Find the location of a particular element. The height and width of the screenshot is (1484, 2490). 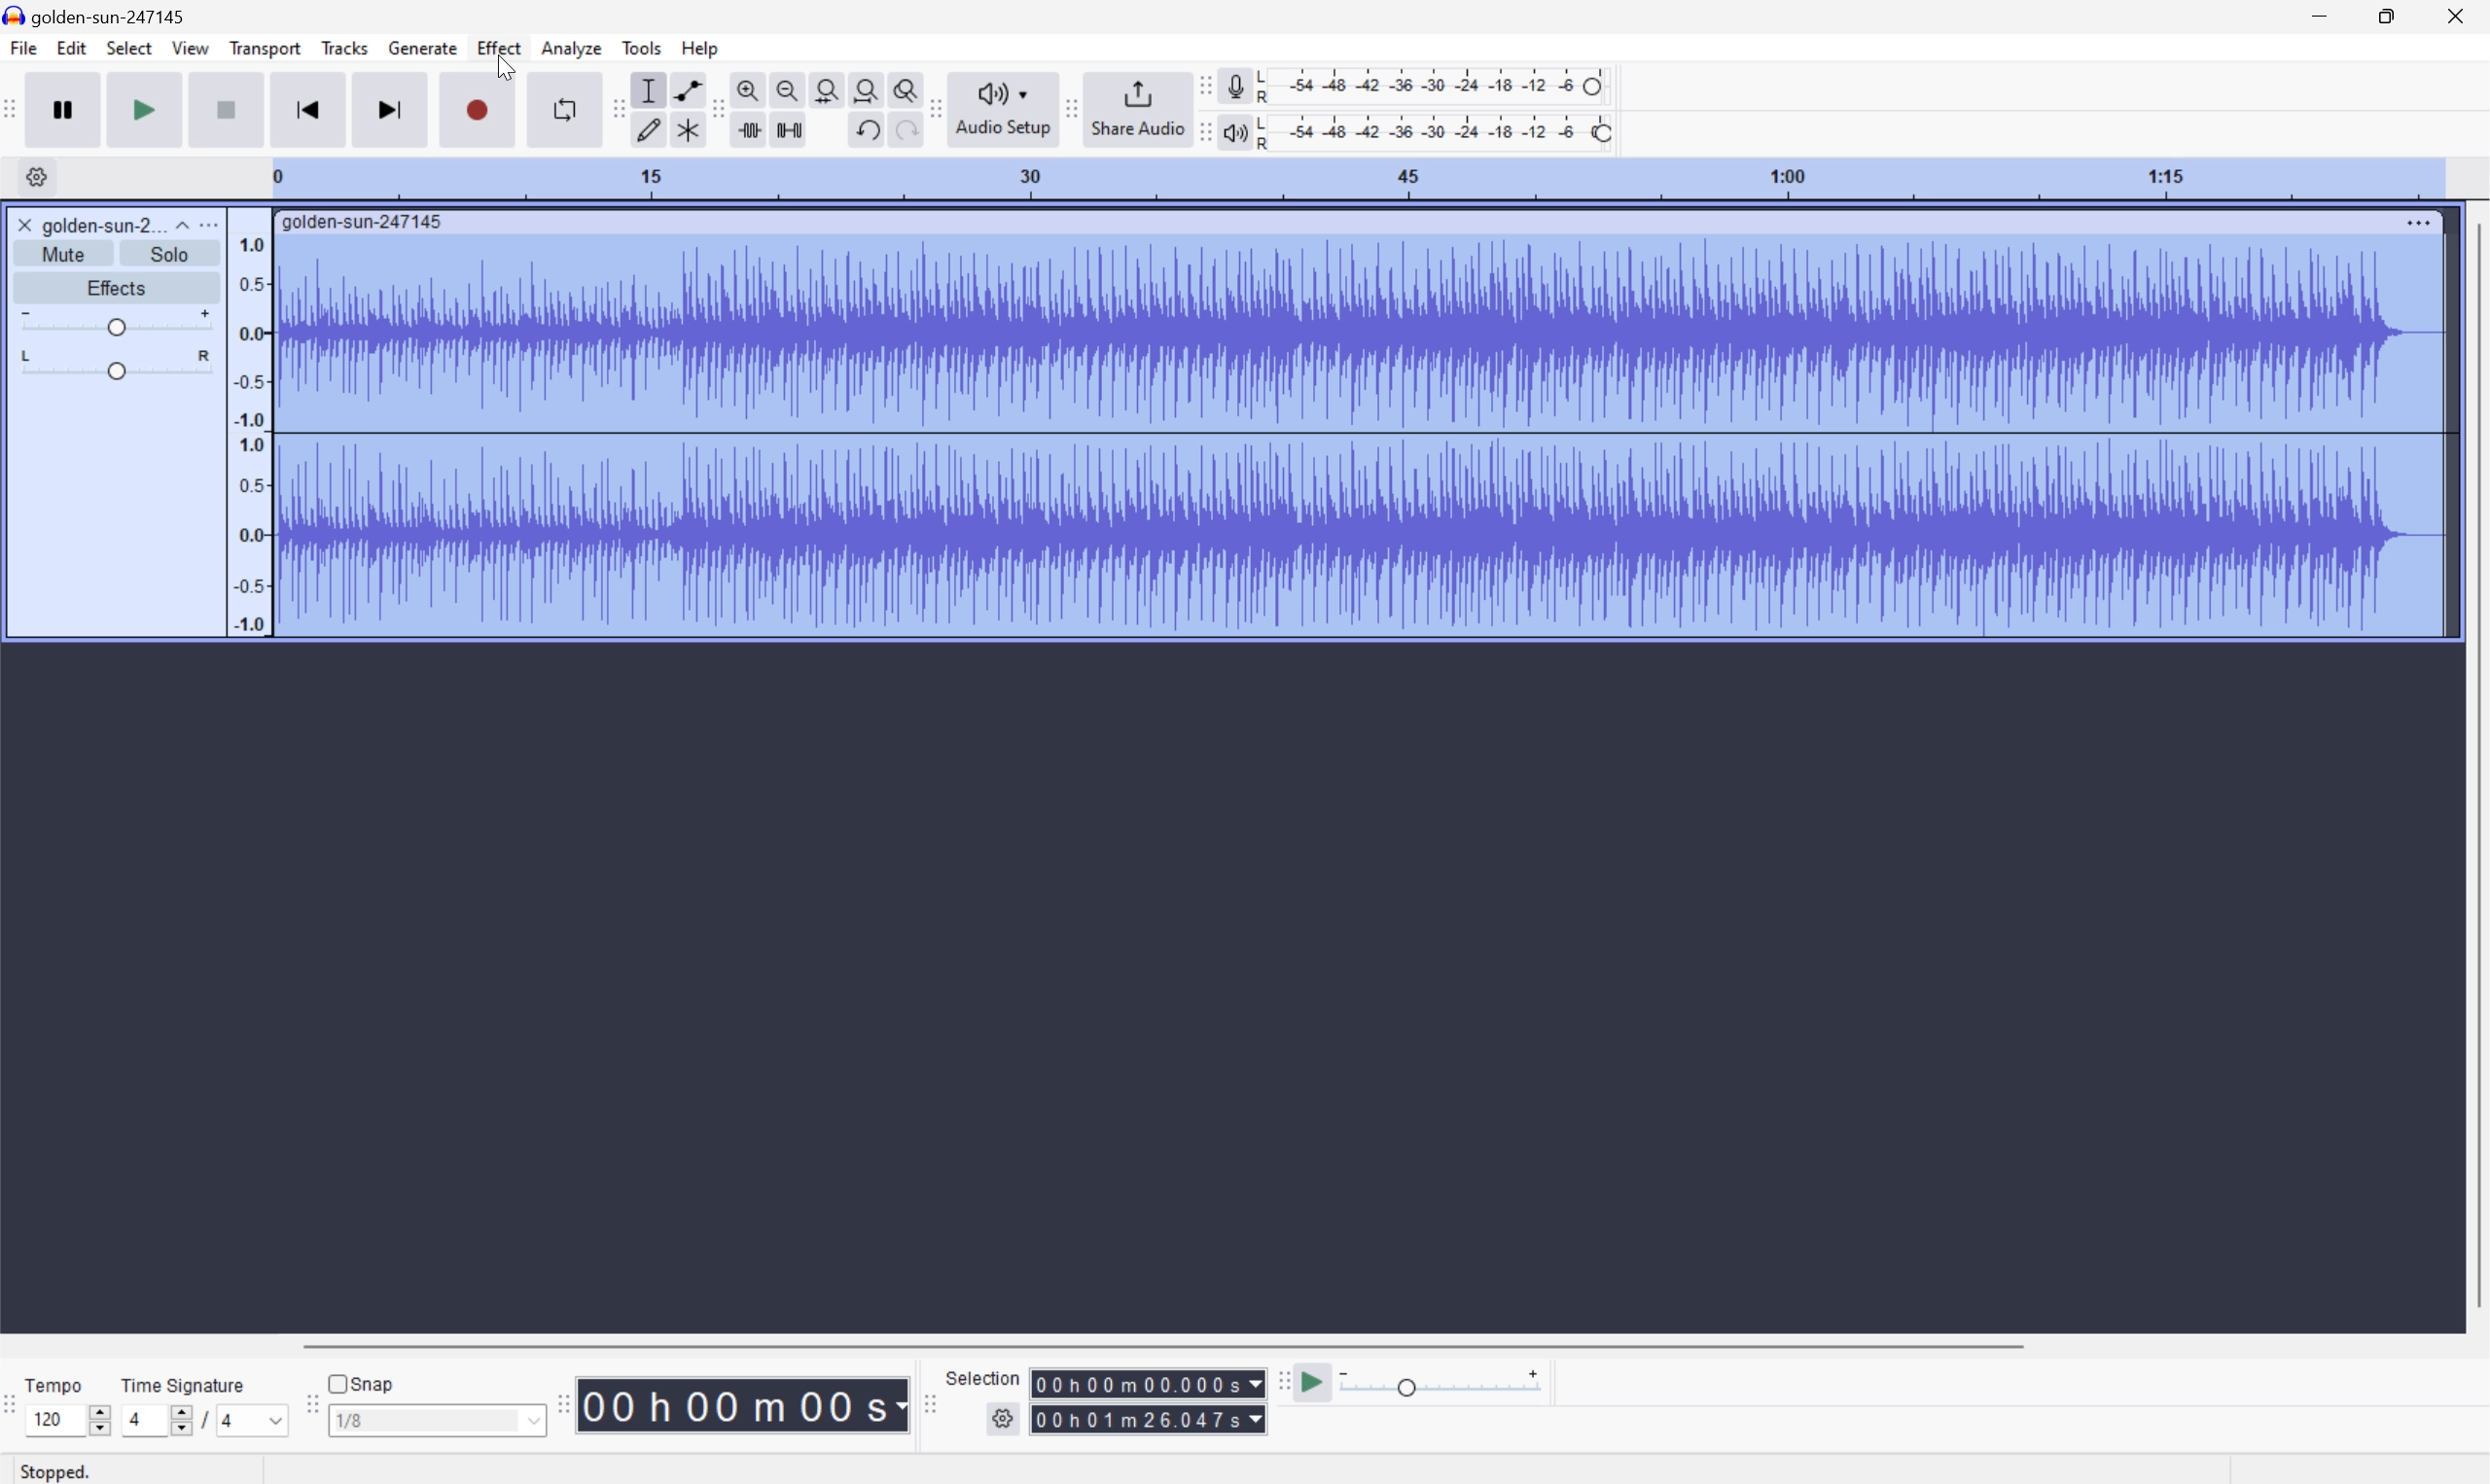

Select is located at coordinates (129, 46).